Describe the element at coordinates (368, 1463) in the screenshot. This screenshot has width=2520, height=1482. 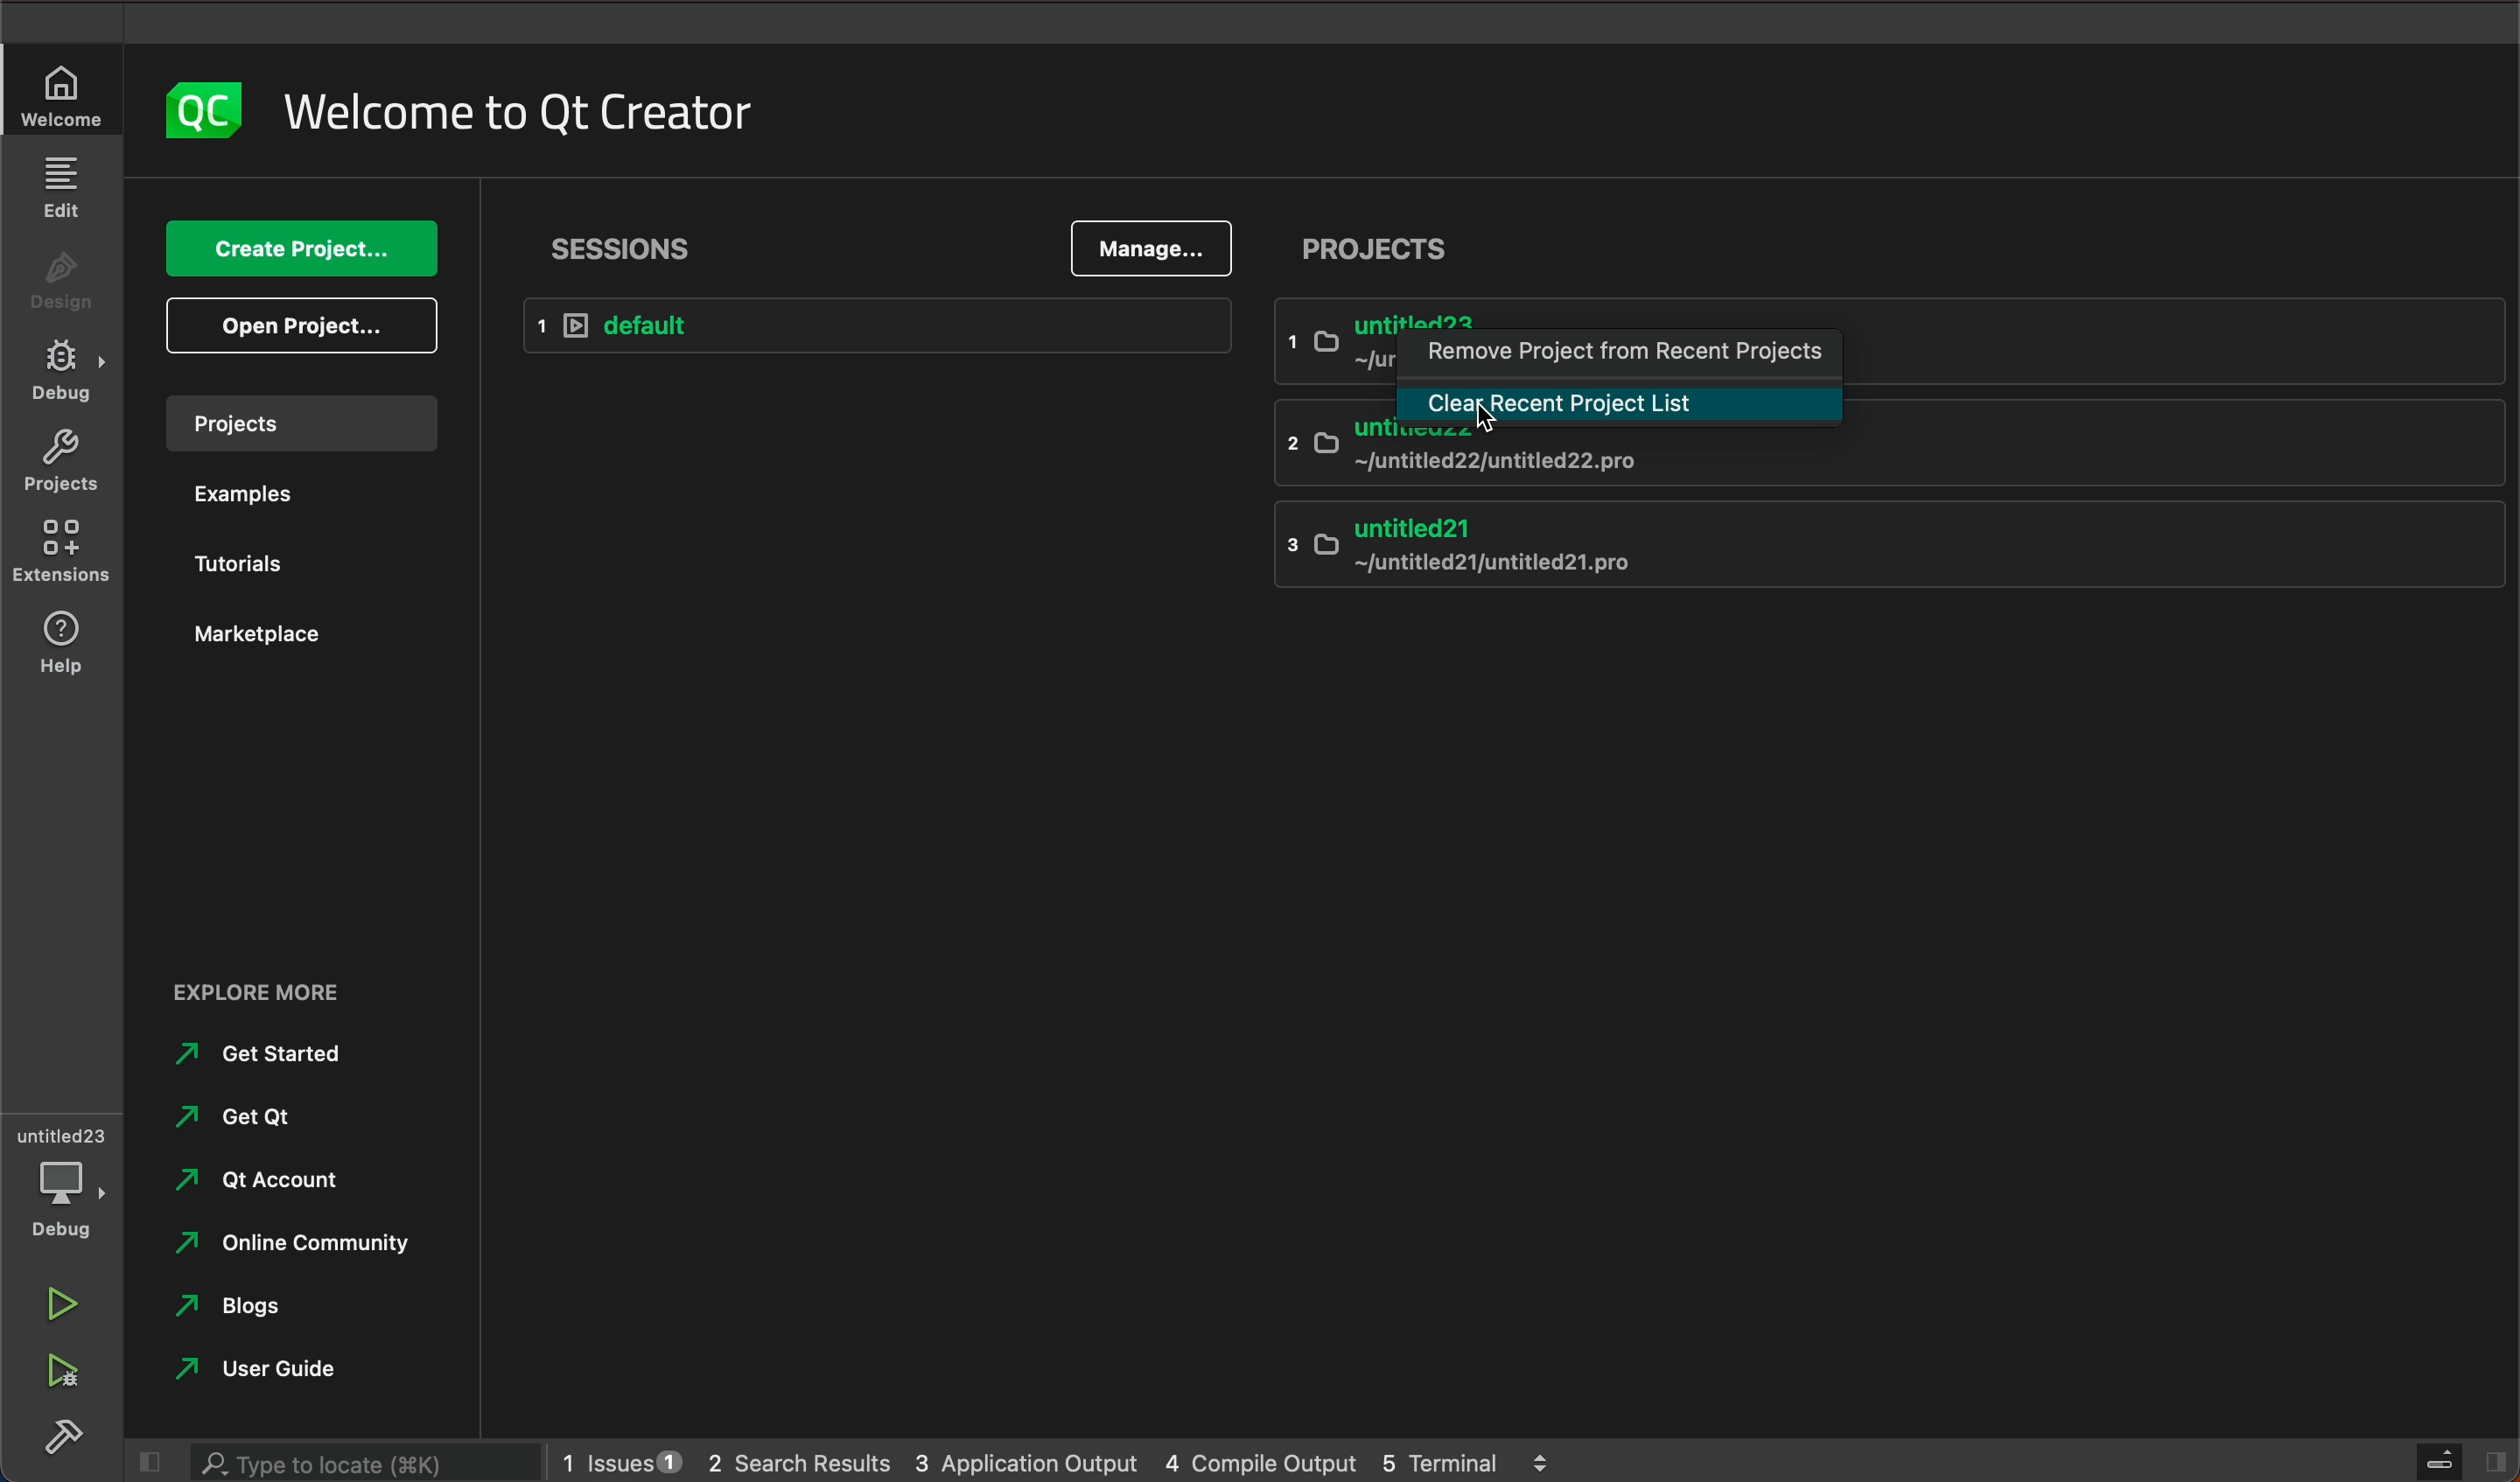
I see `search bar` at that location.